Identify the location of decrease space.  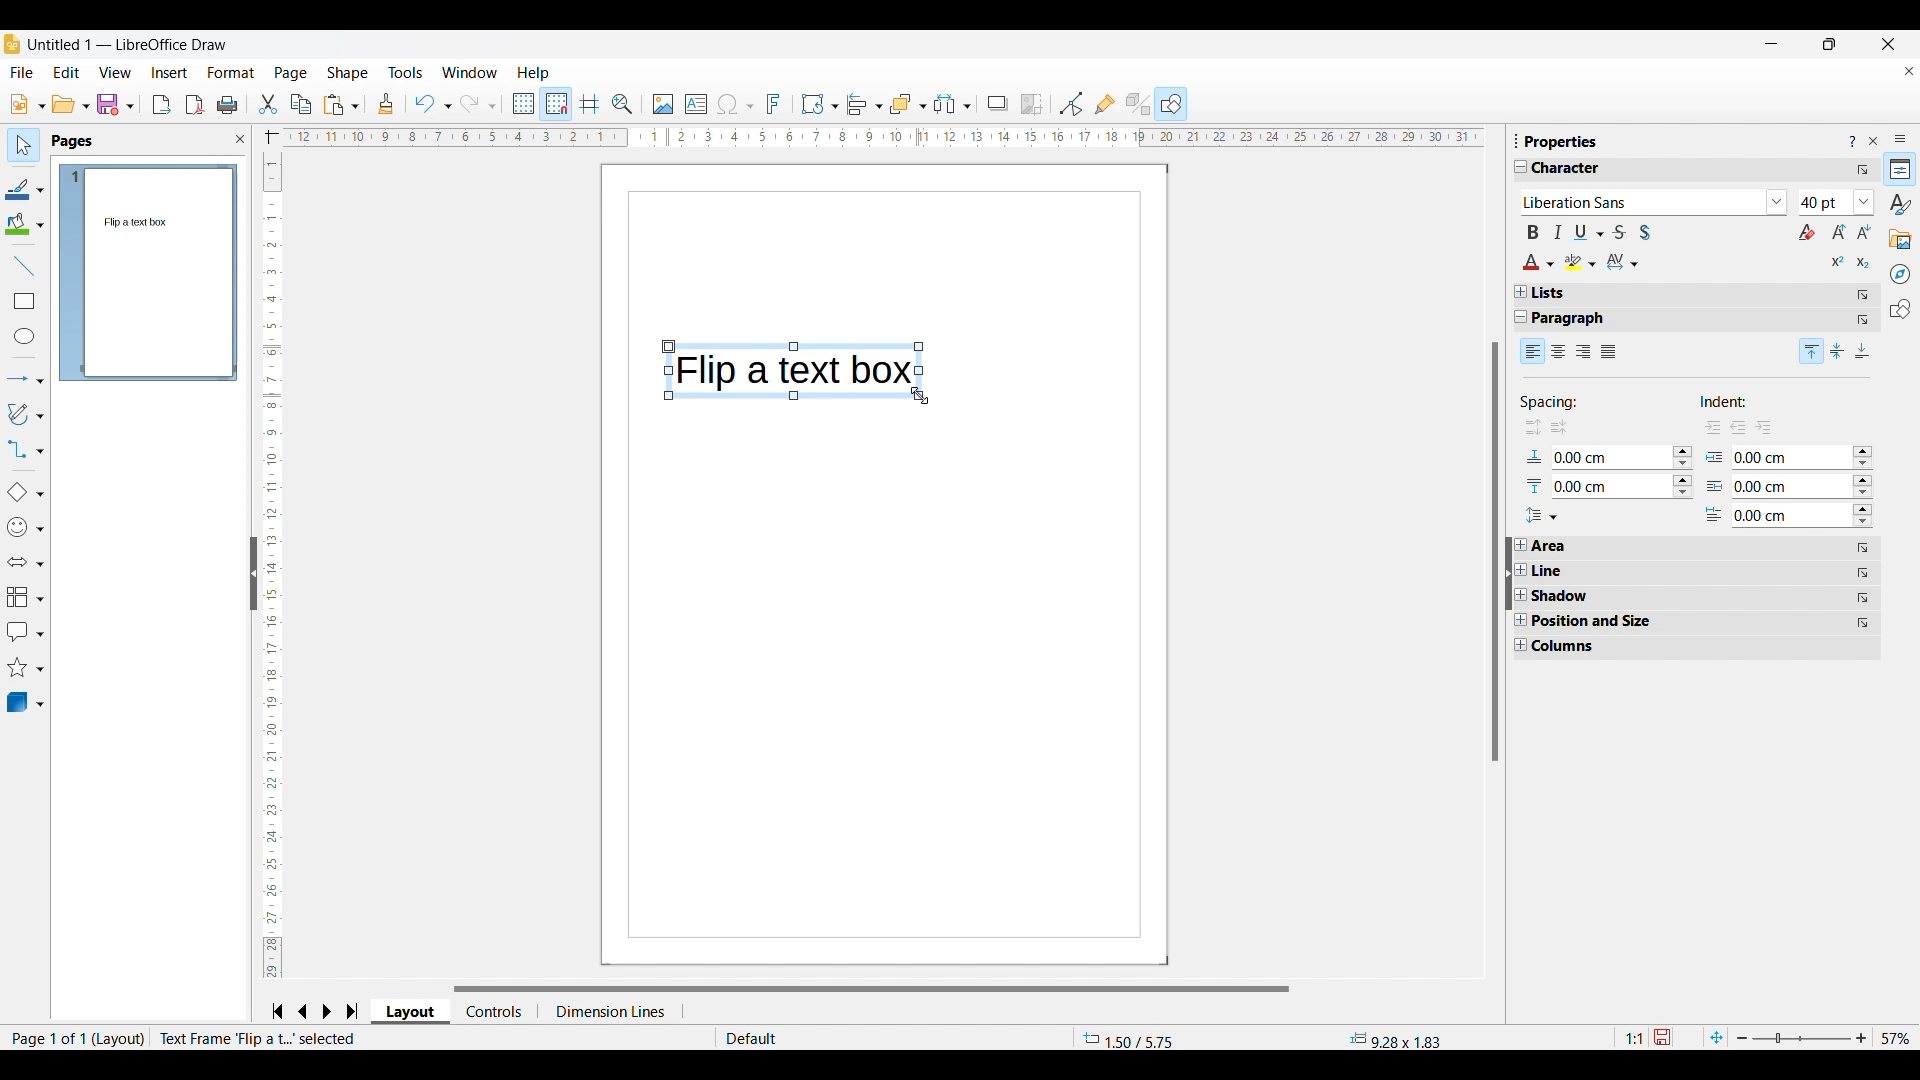
(1561, 429).